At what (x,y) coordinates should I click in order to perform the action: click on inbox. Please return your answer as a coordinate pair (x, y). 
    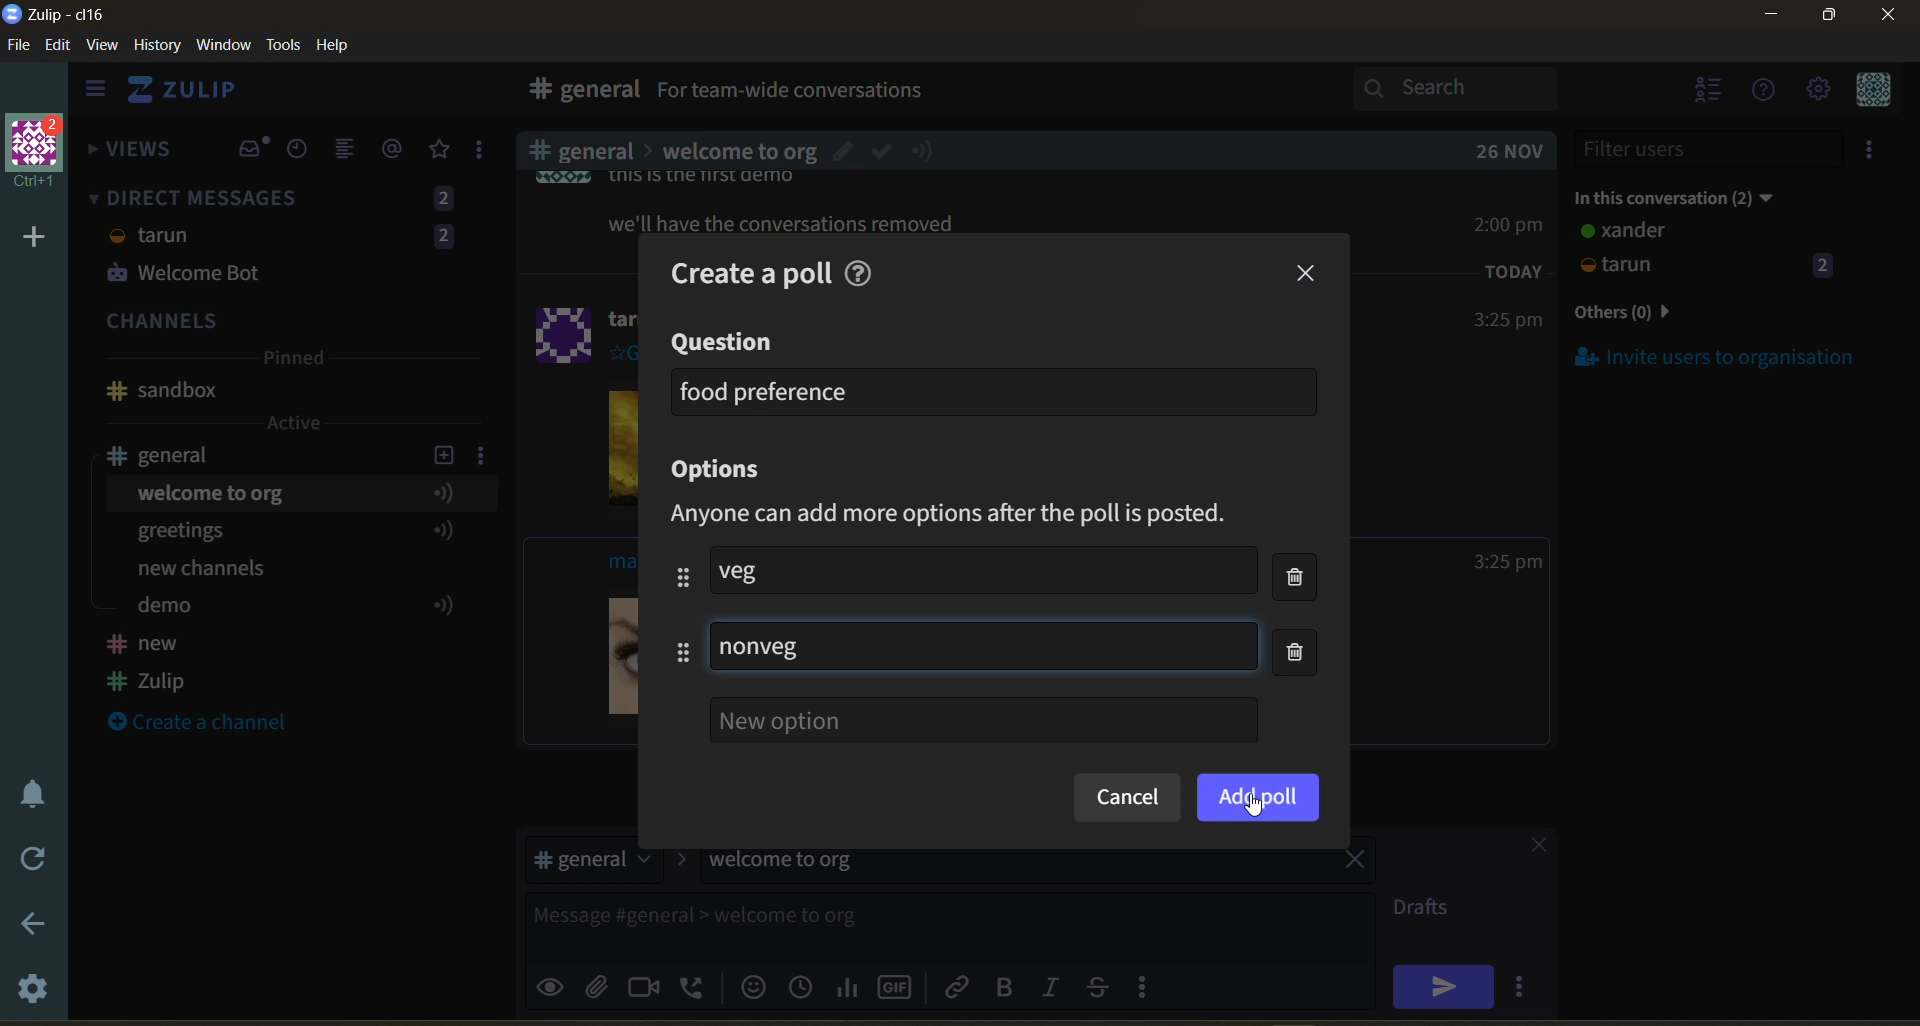
    Looking at the image, I should click on (579, 92).